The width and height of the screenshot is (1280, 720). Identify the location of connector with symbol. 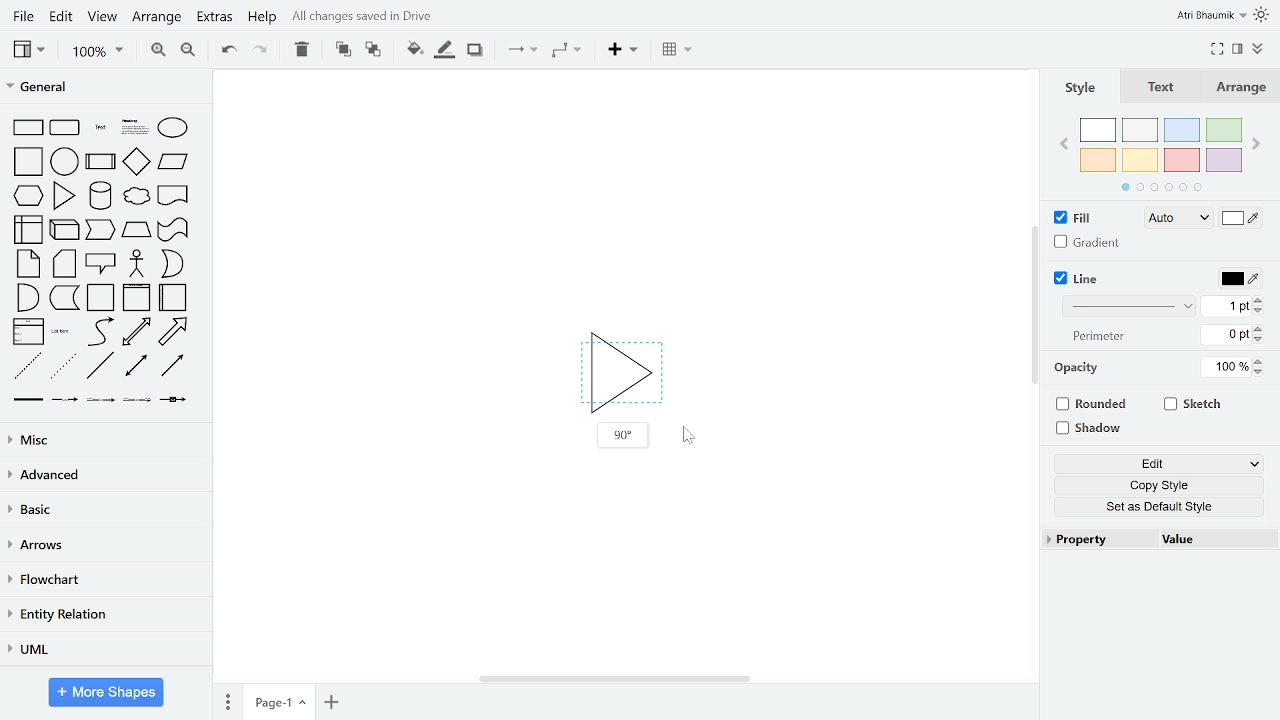
(173, 401).